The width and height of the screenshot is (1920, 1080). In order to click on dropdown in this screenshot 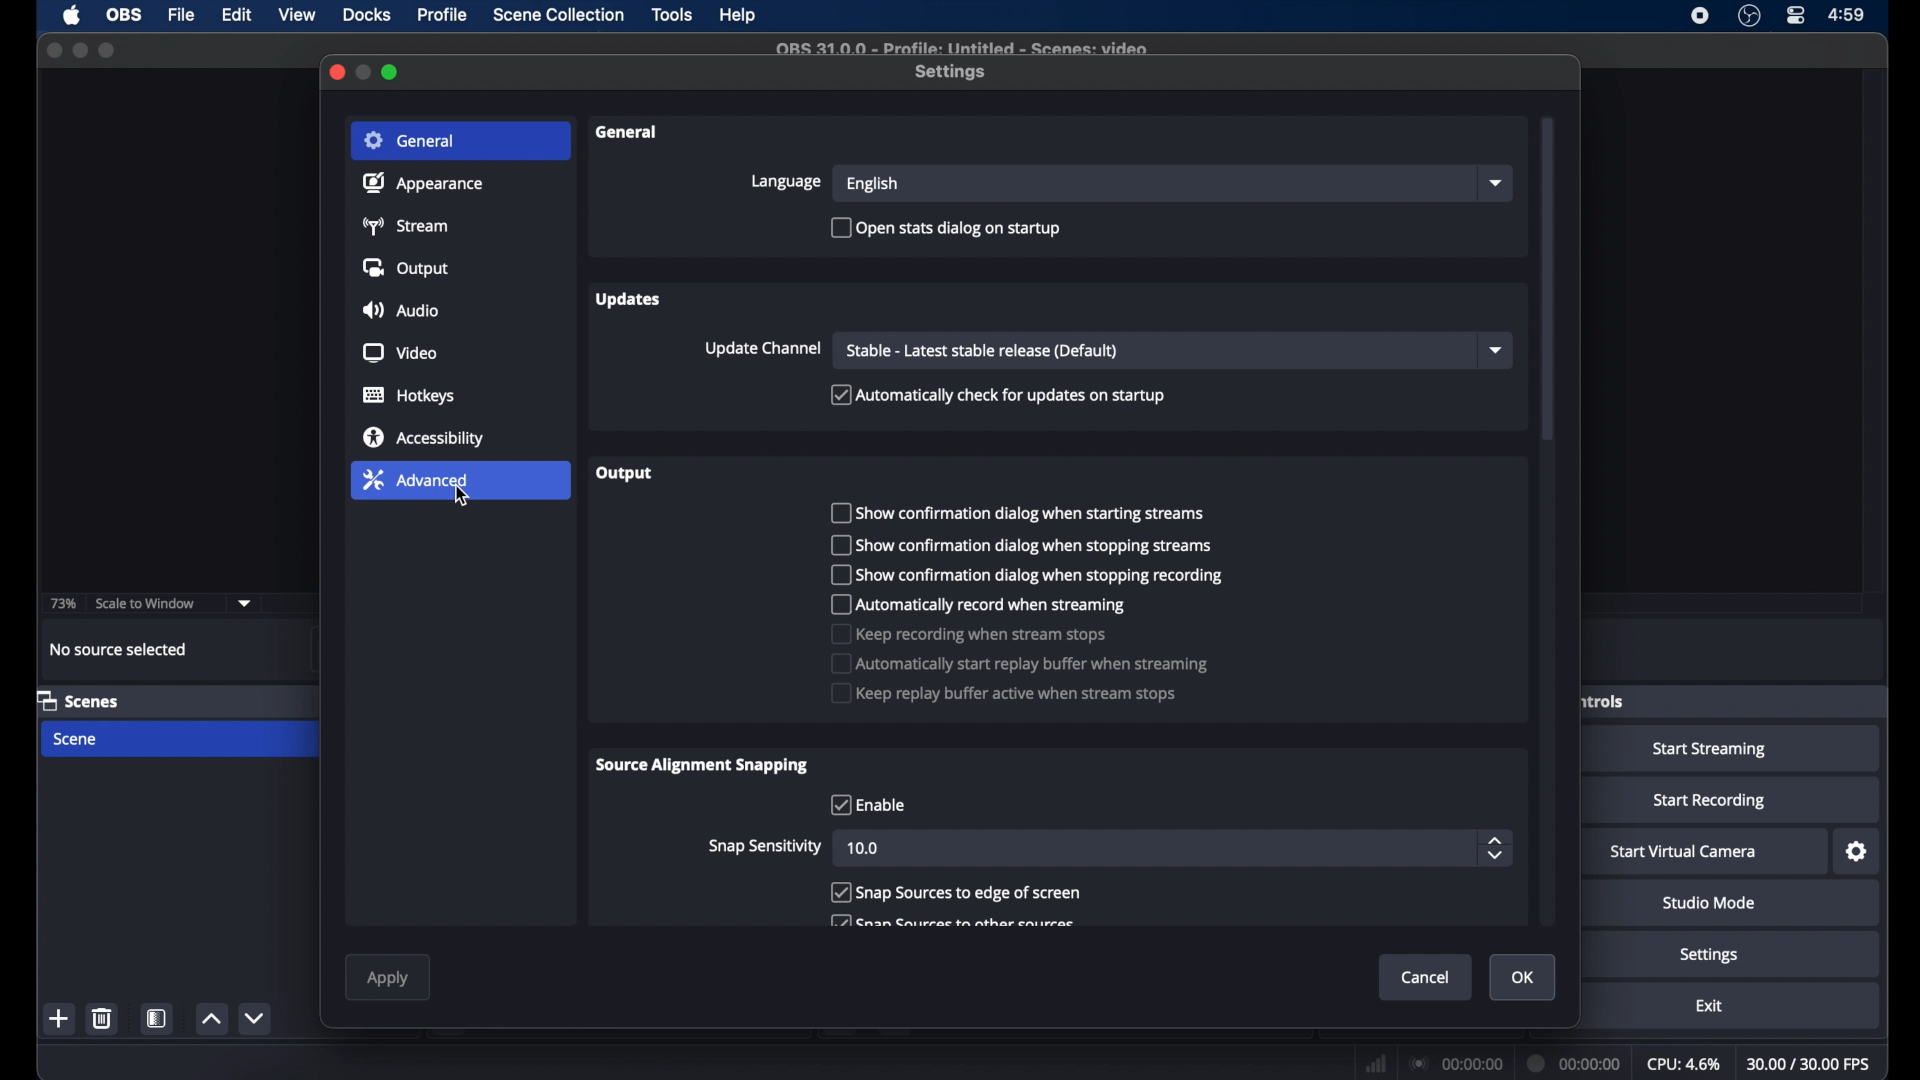, I will do `click(1499, 350)`.